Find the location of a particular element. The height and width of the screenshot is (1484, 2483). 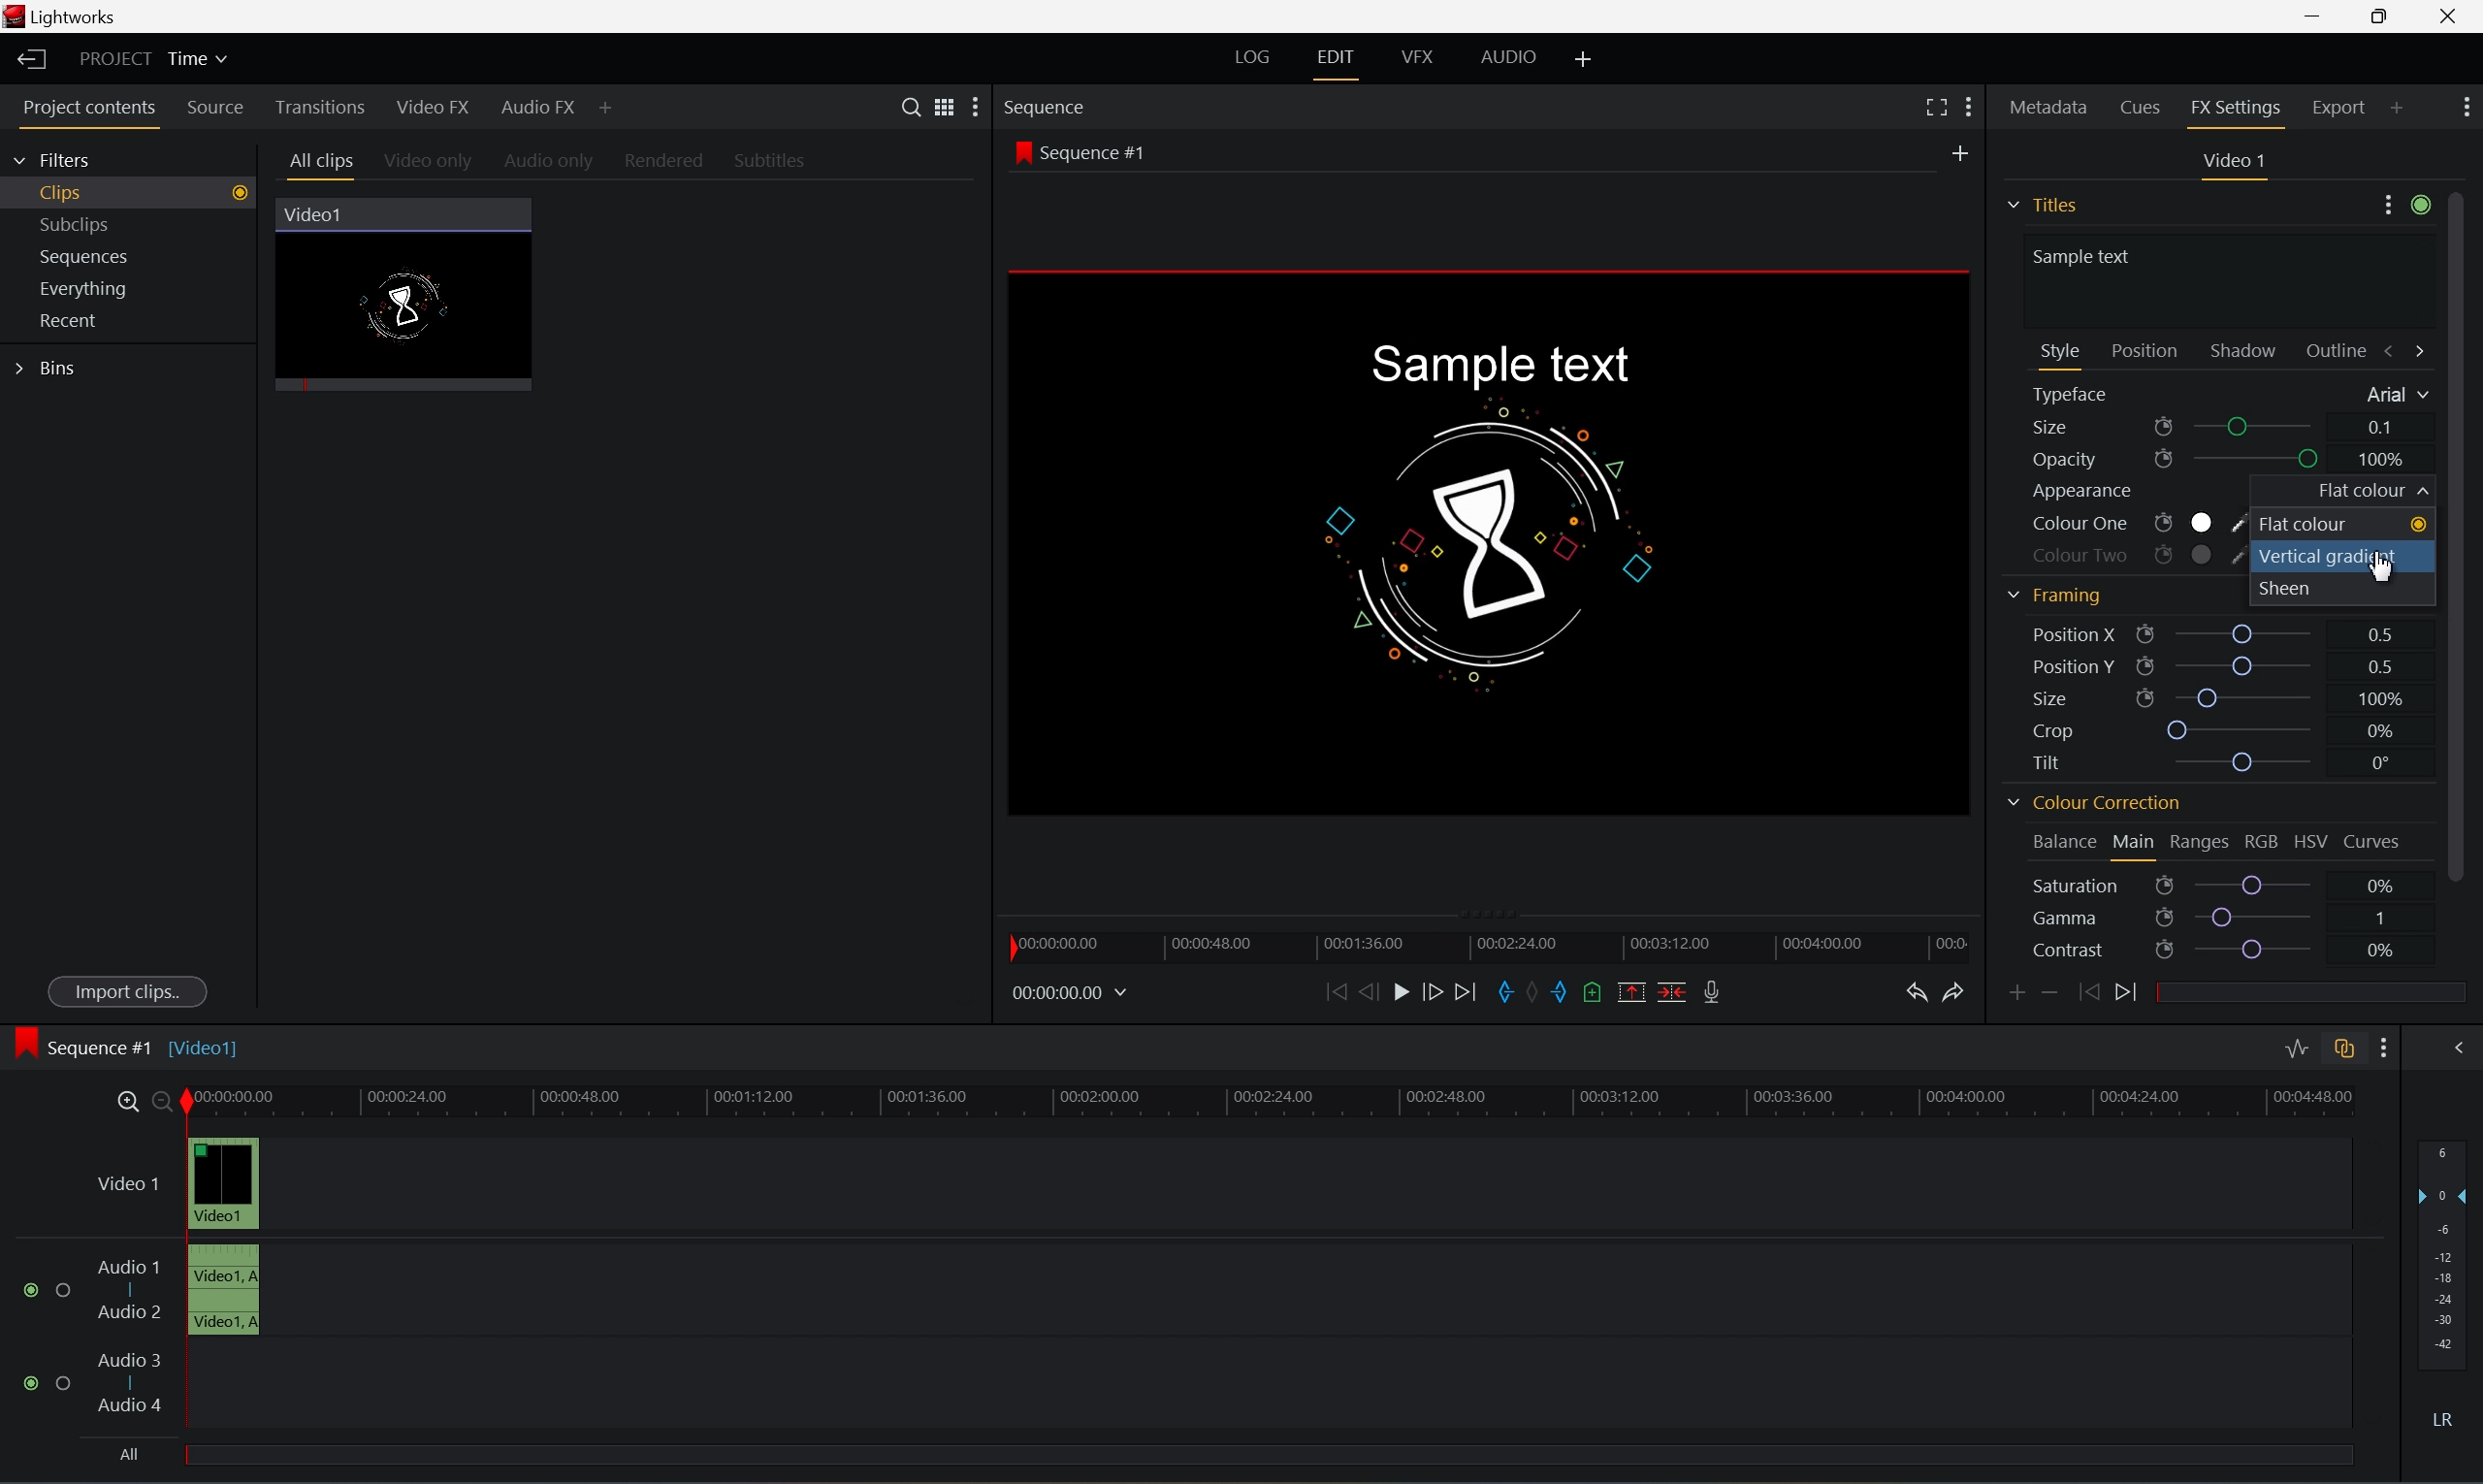

Video1 is located at coordinates (208, 1047).